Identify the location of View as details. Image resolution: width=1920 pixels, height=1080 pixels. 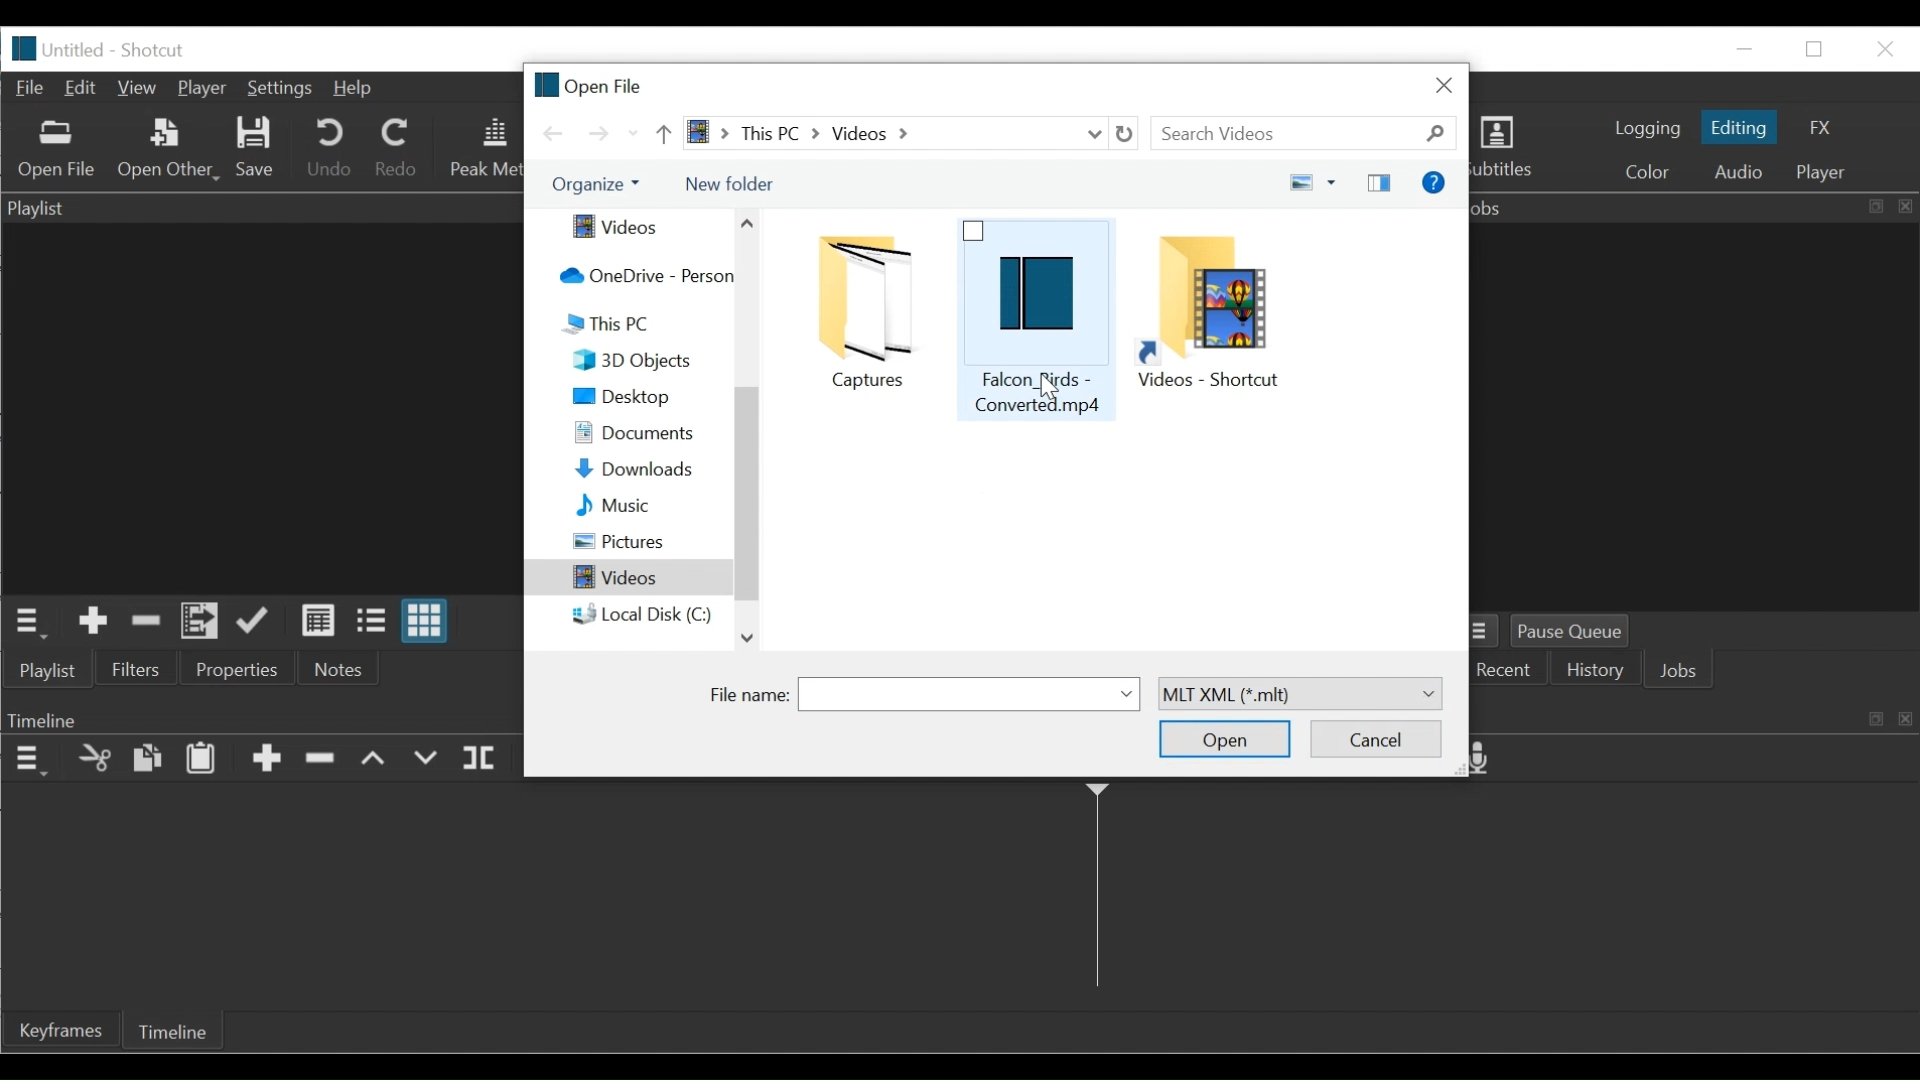
(320, 623).